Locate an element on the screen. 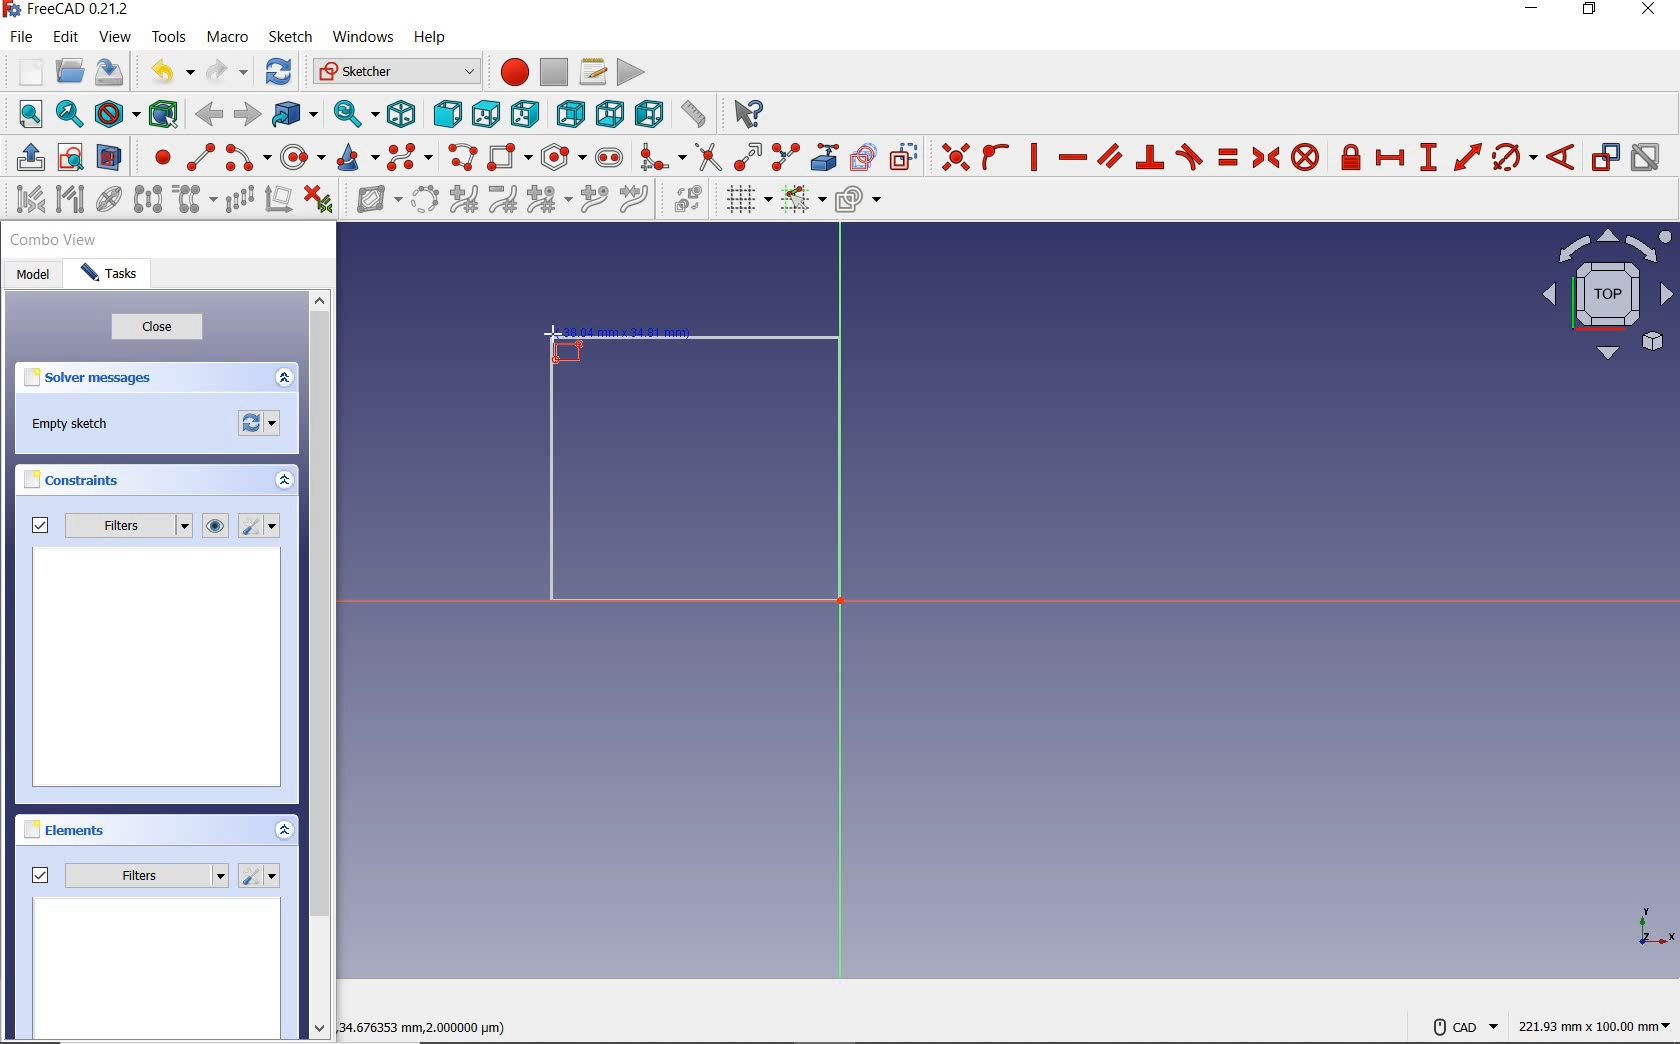  measure distance is located at coordinates (693, 115).